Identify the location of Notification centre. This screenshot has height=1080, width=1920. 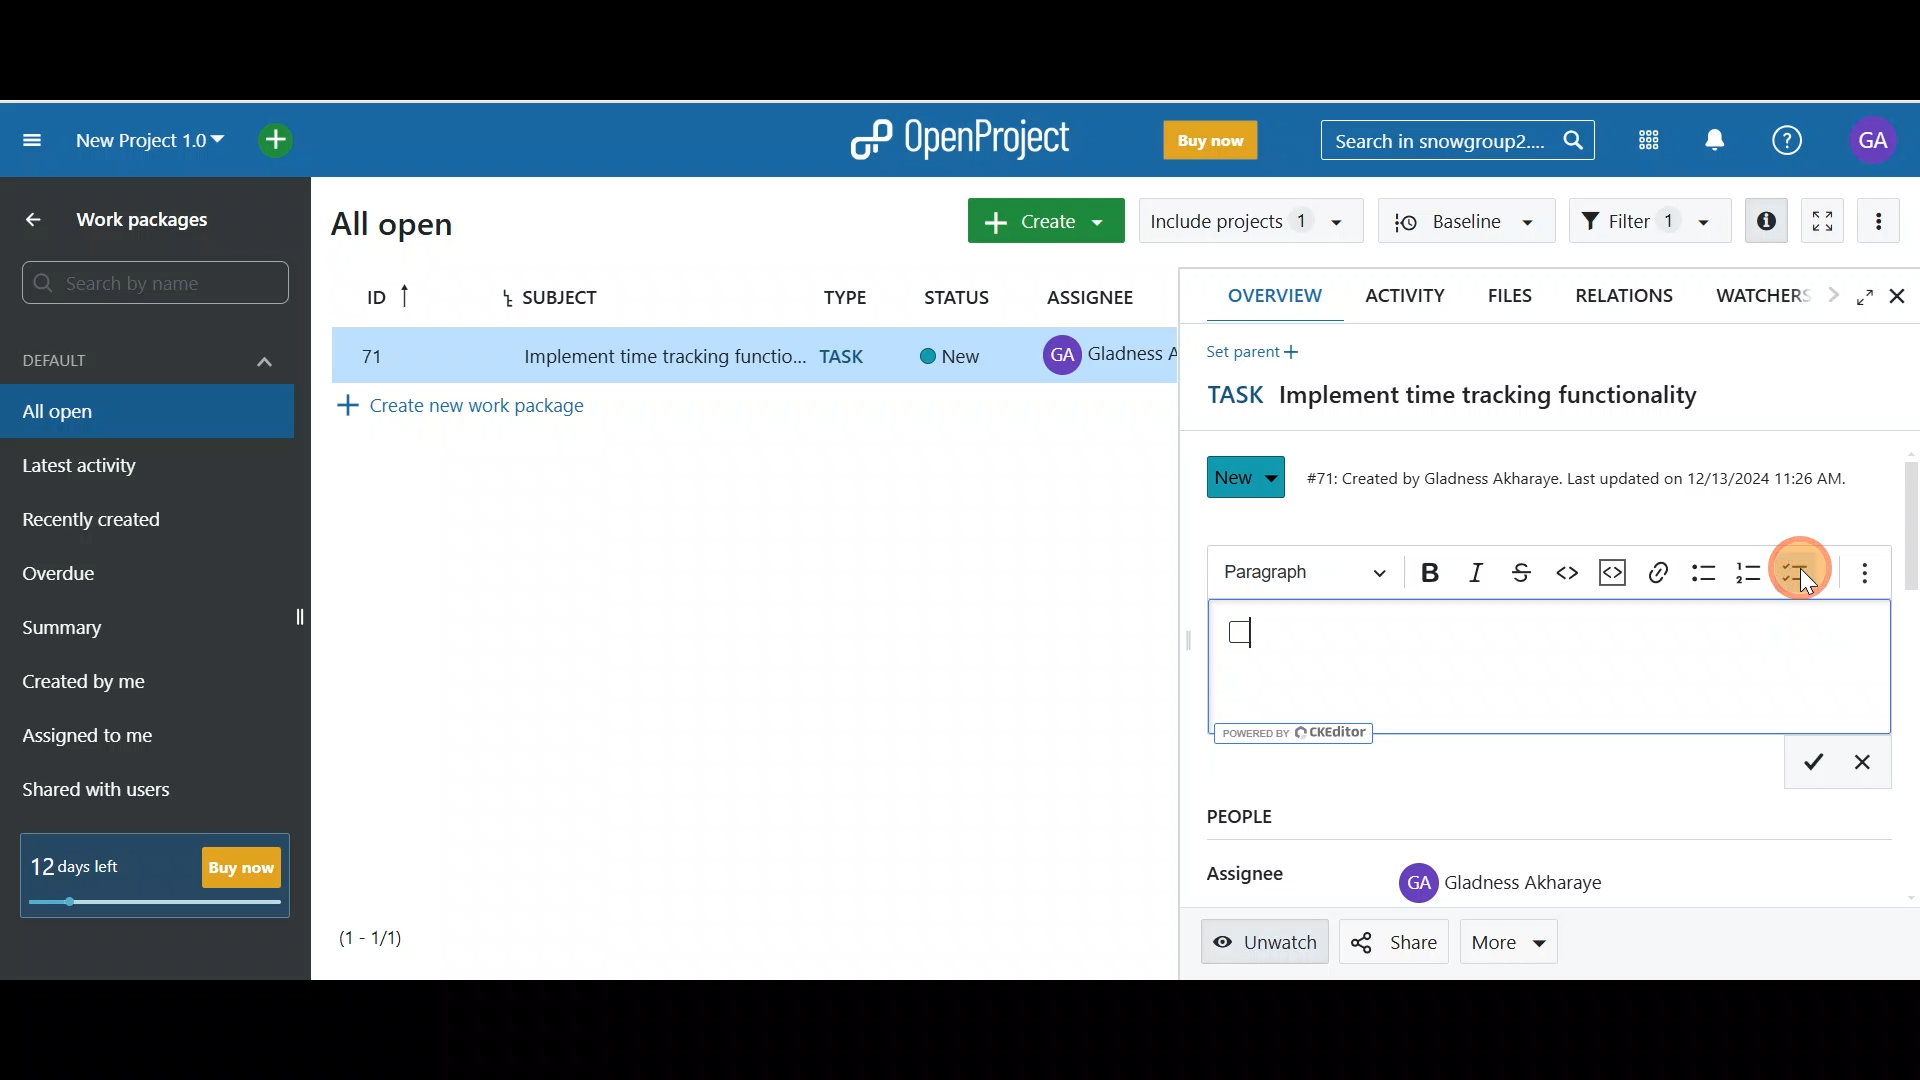
(1727, 139).